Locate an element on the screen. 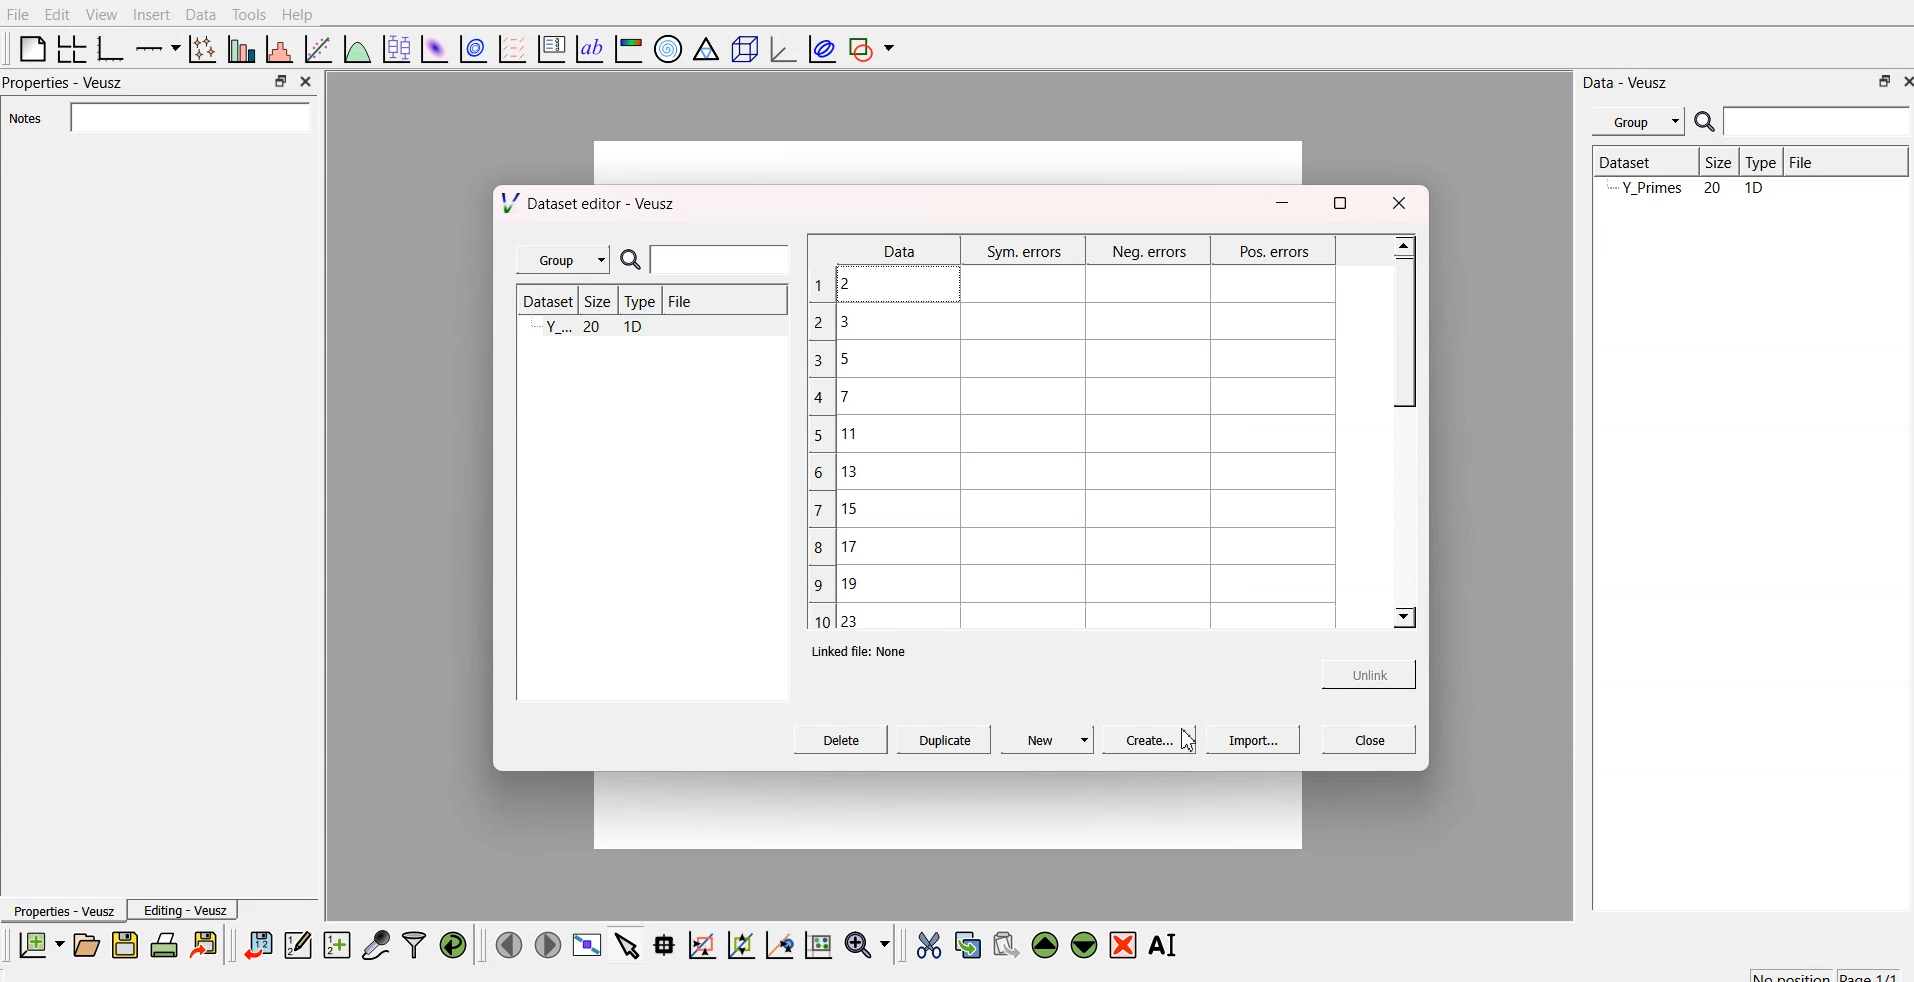  no position page 1/1 is located at coordinates (1815, 972).